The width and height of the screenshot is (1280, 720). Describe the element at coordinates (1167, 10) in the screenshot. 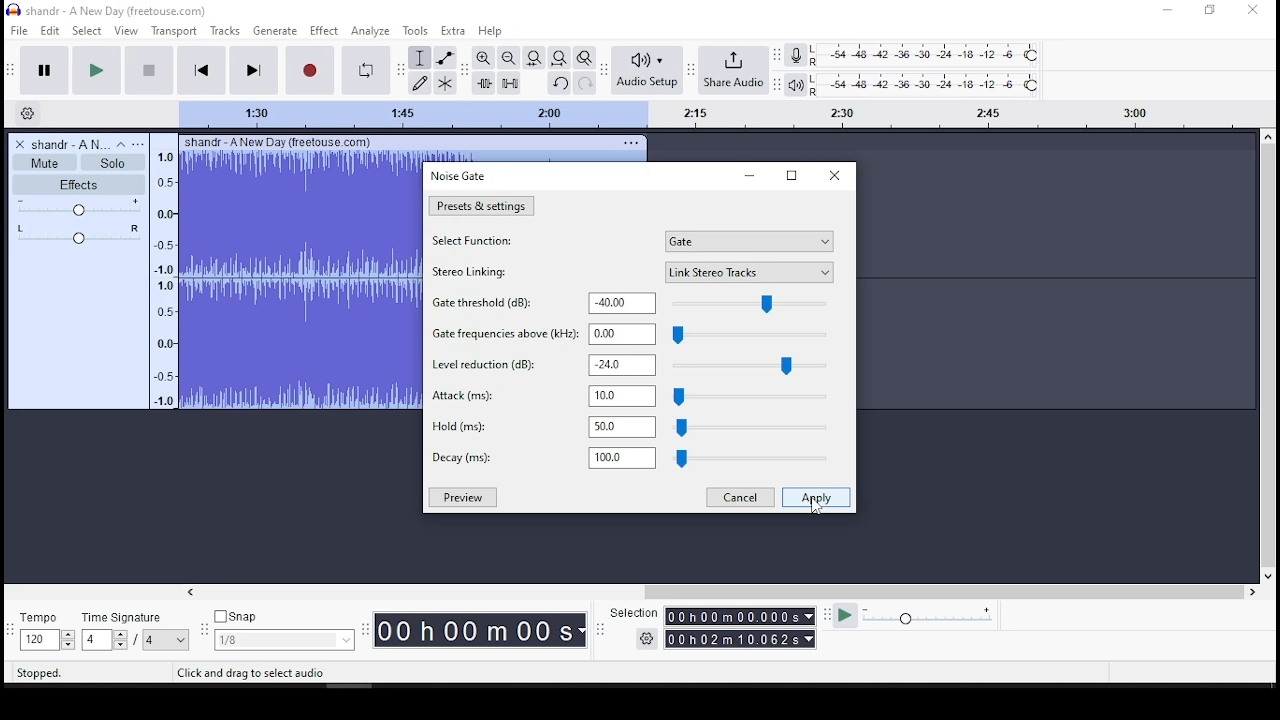

I see `minimize` at that location.